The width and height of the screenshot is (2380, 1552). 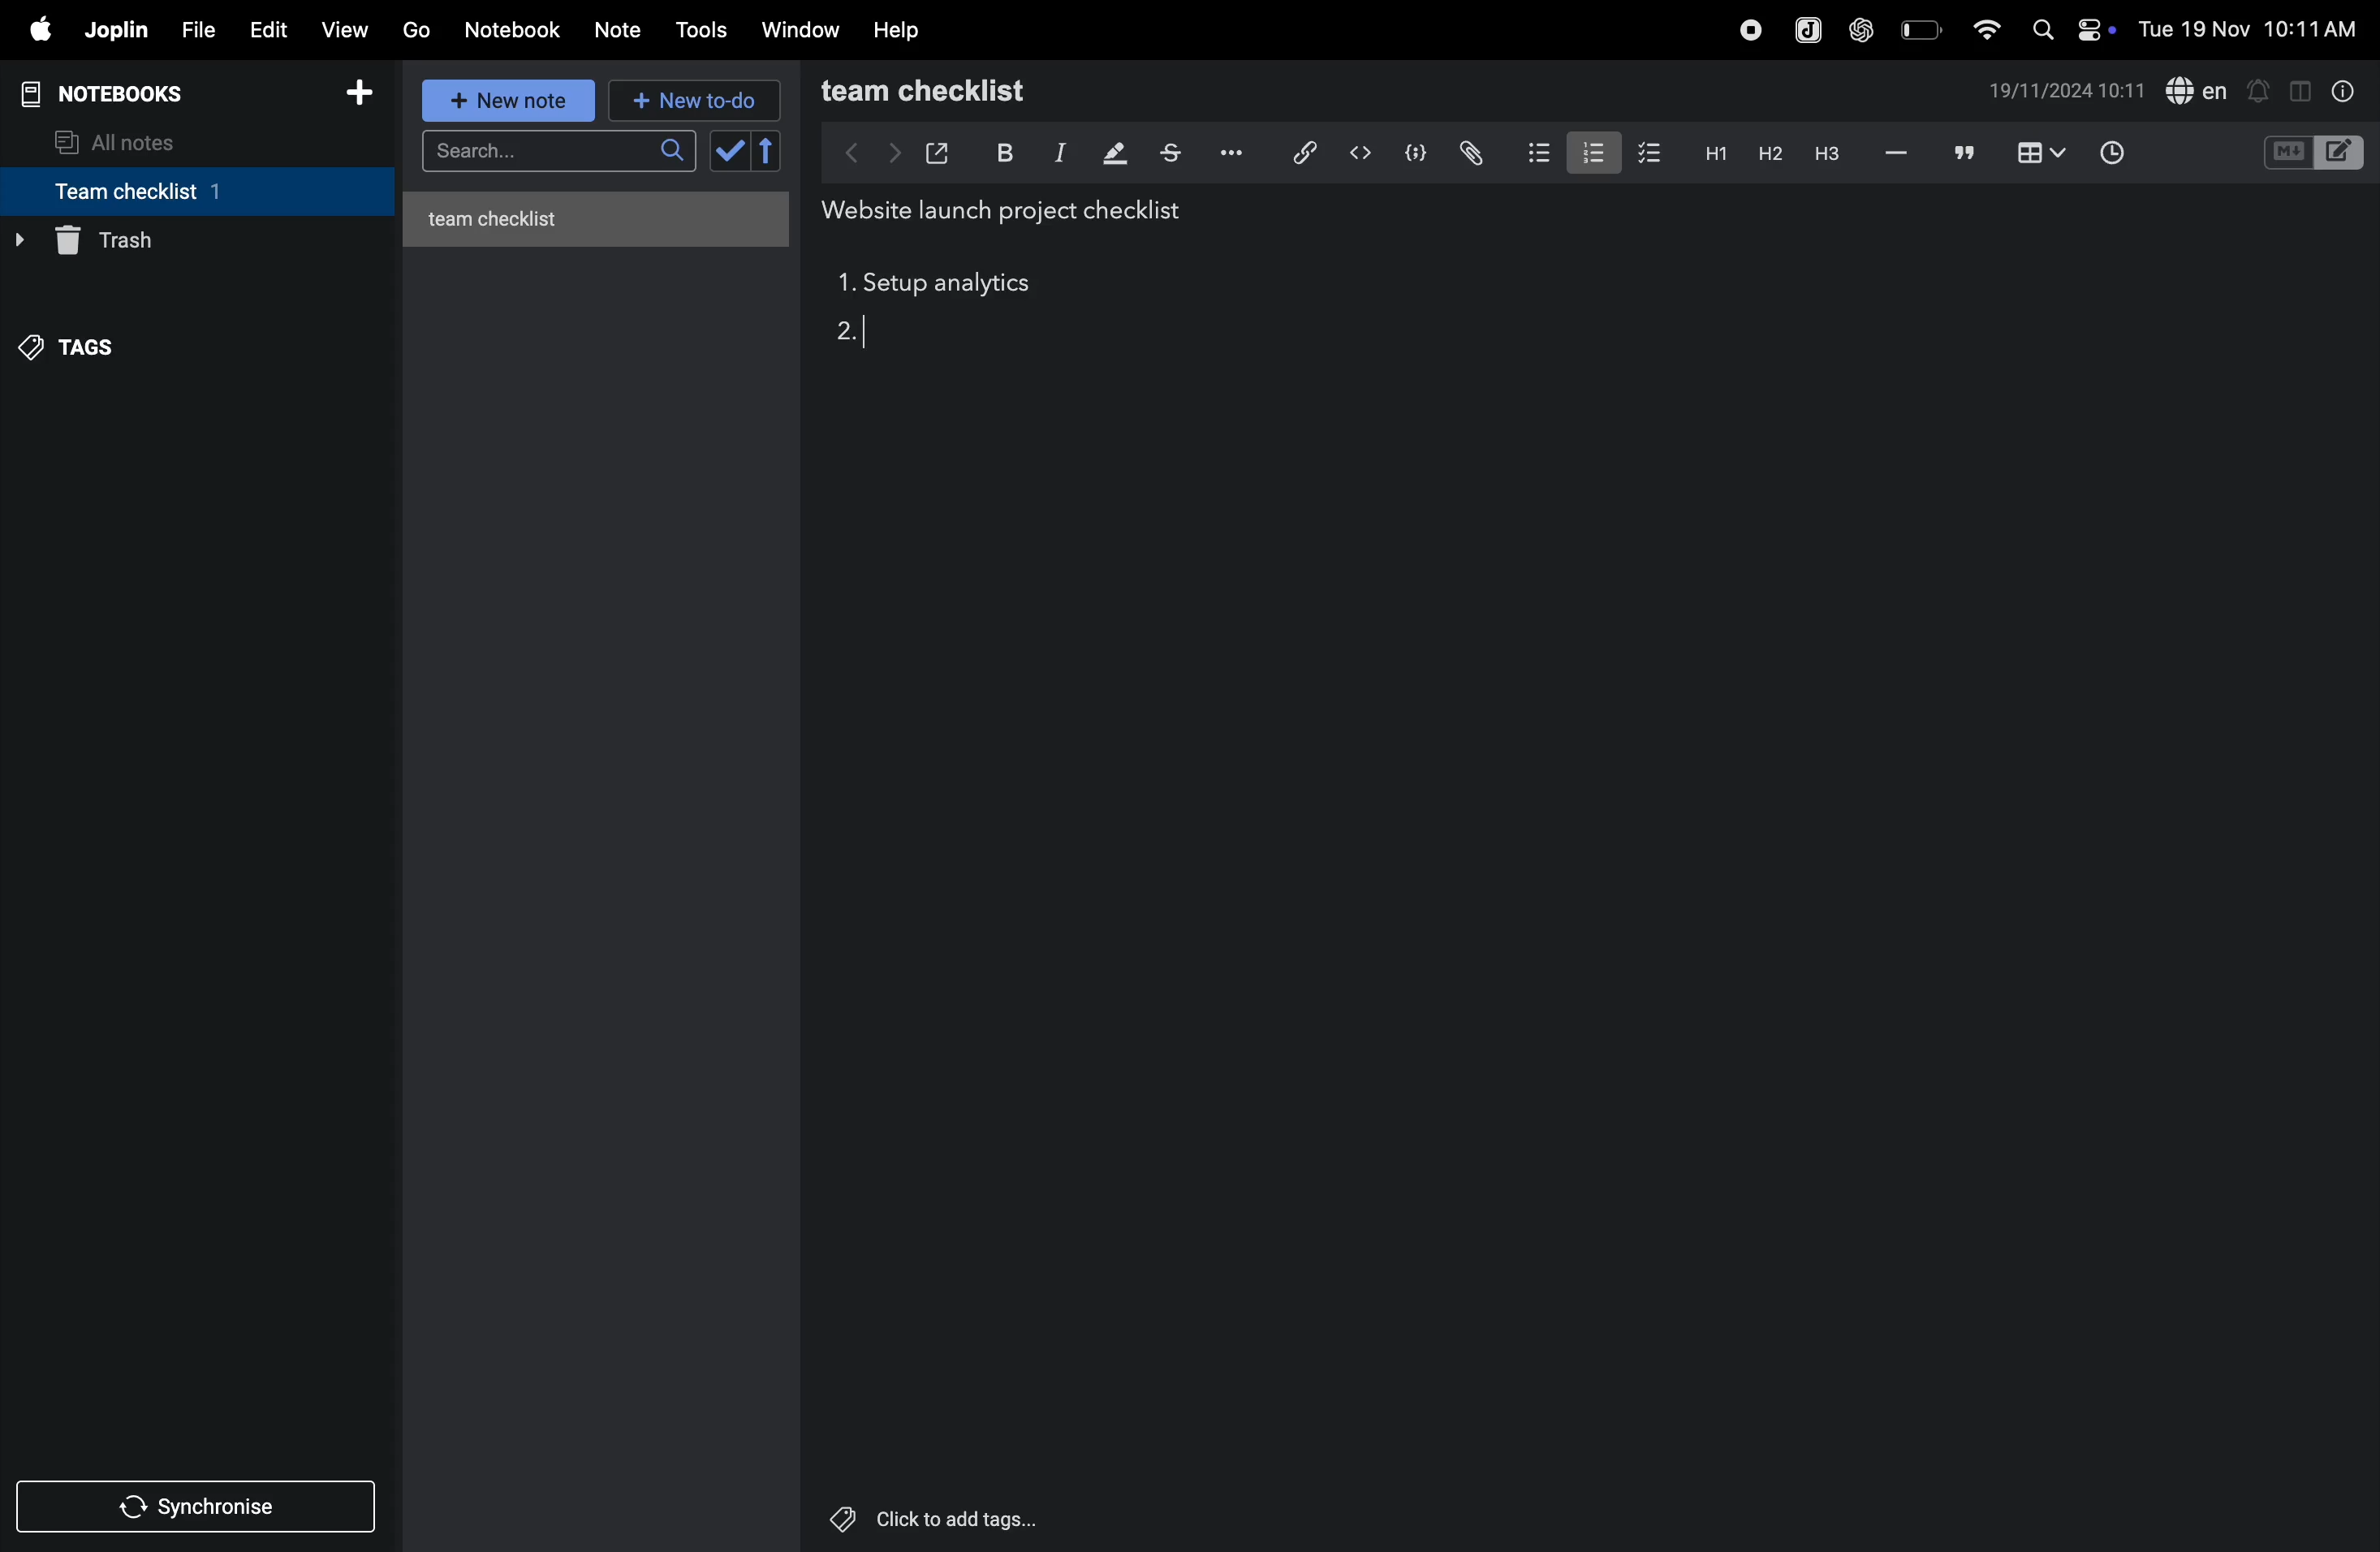 What do you see at coordinates (1296, 151) in the screenshot?
I see `hyperlink` at bounding box center [1296, 151].